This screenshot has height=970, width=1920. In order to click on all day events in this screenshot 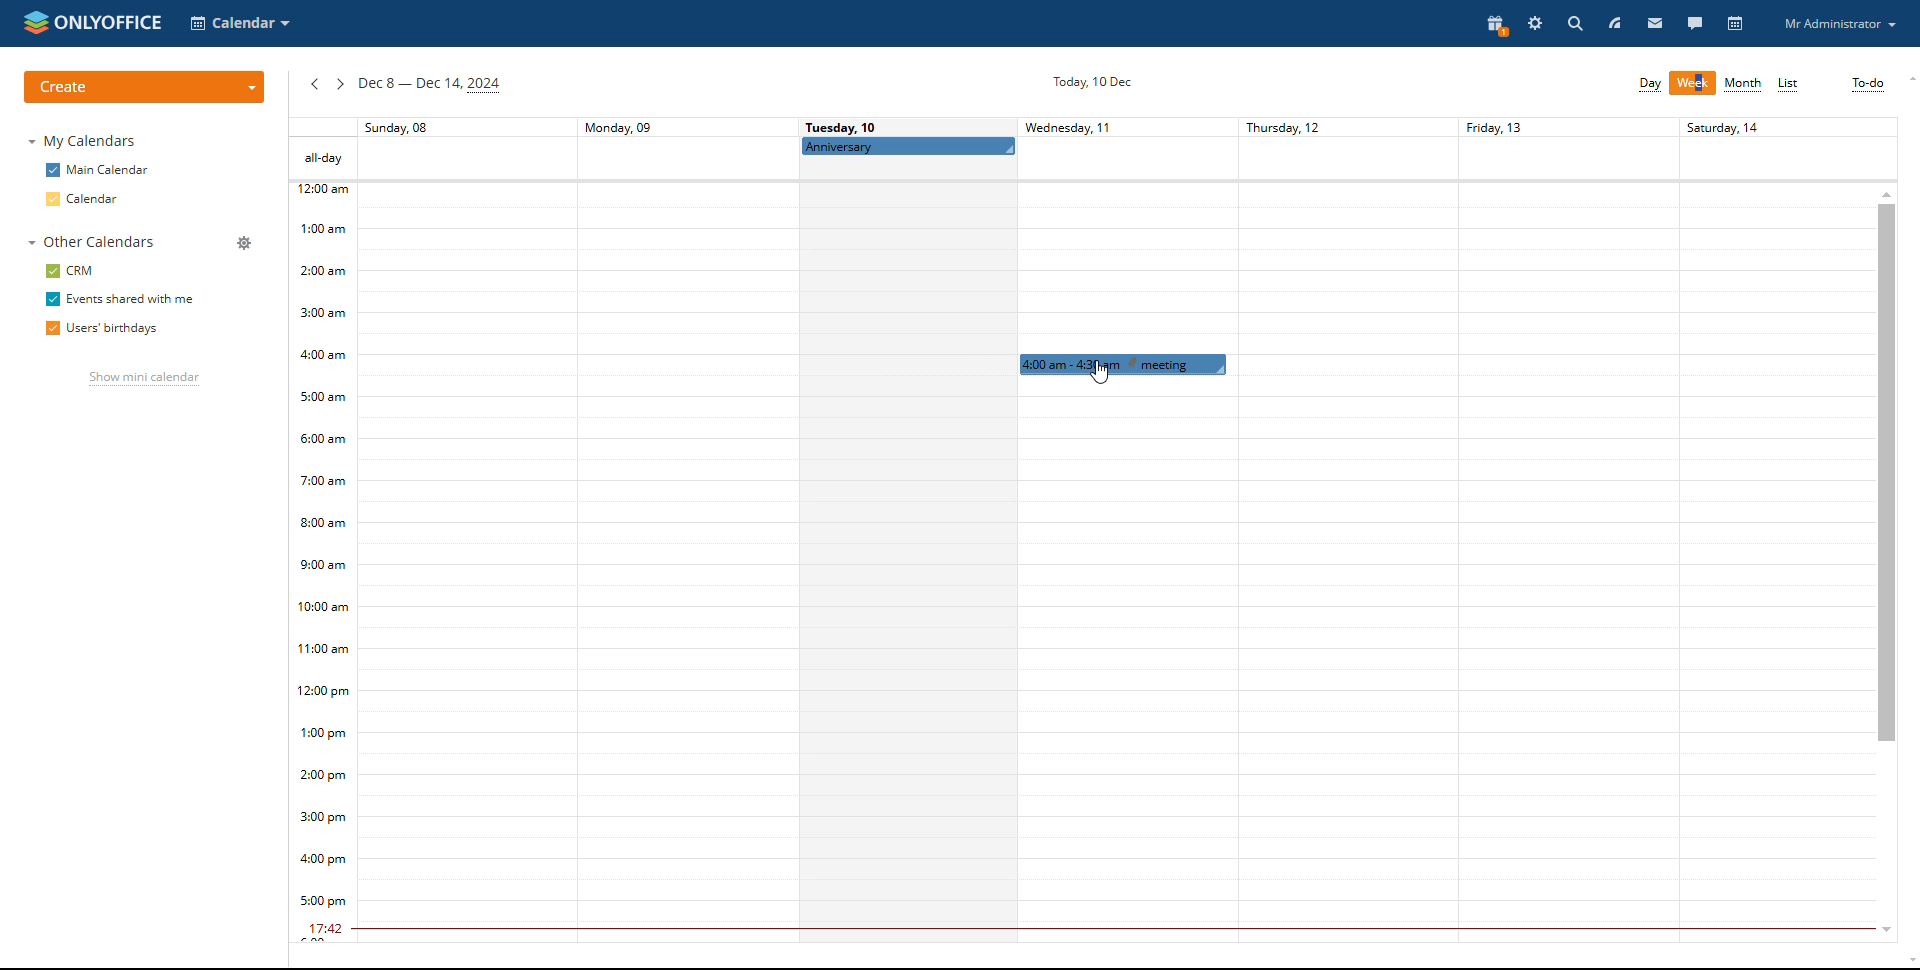, I will do `click(1092, 158)`.